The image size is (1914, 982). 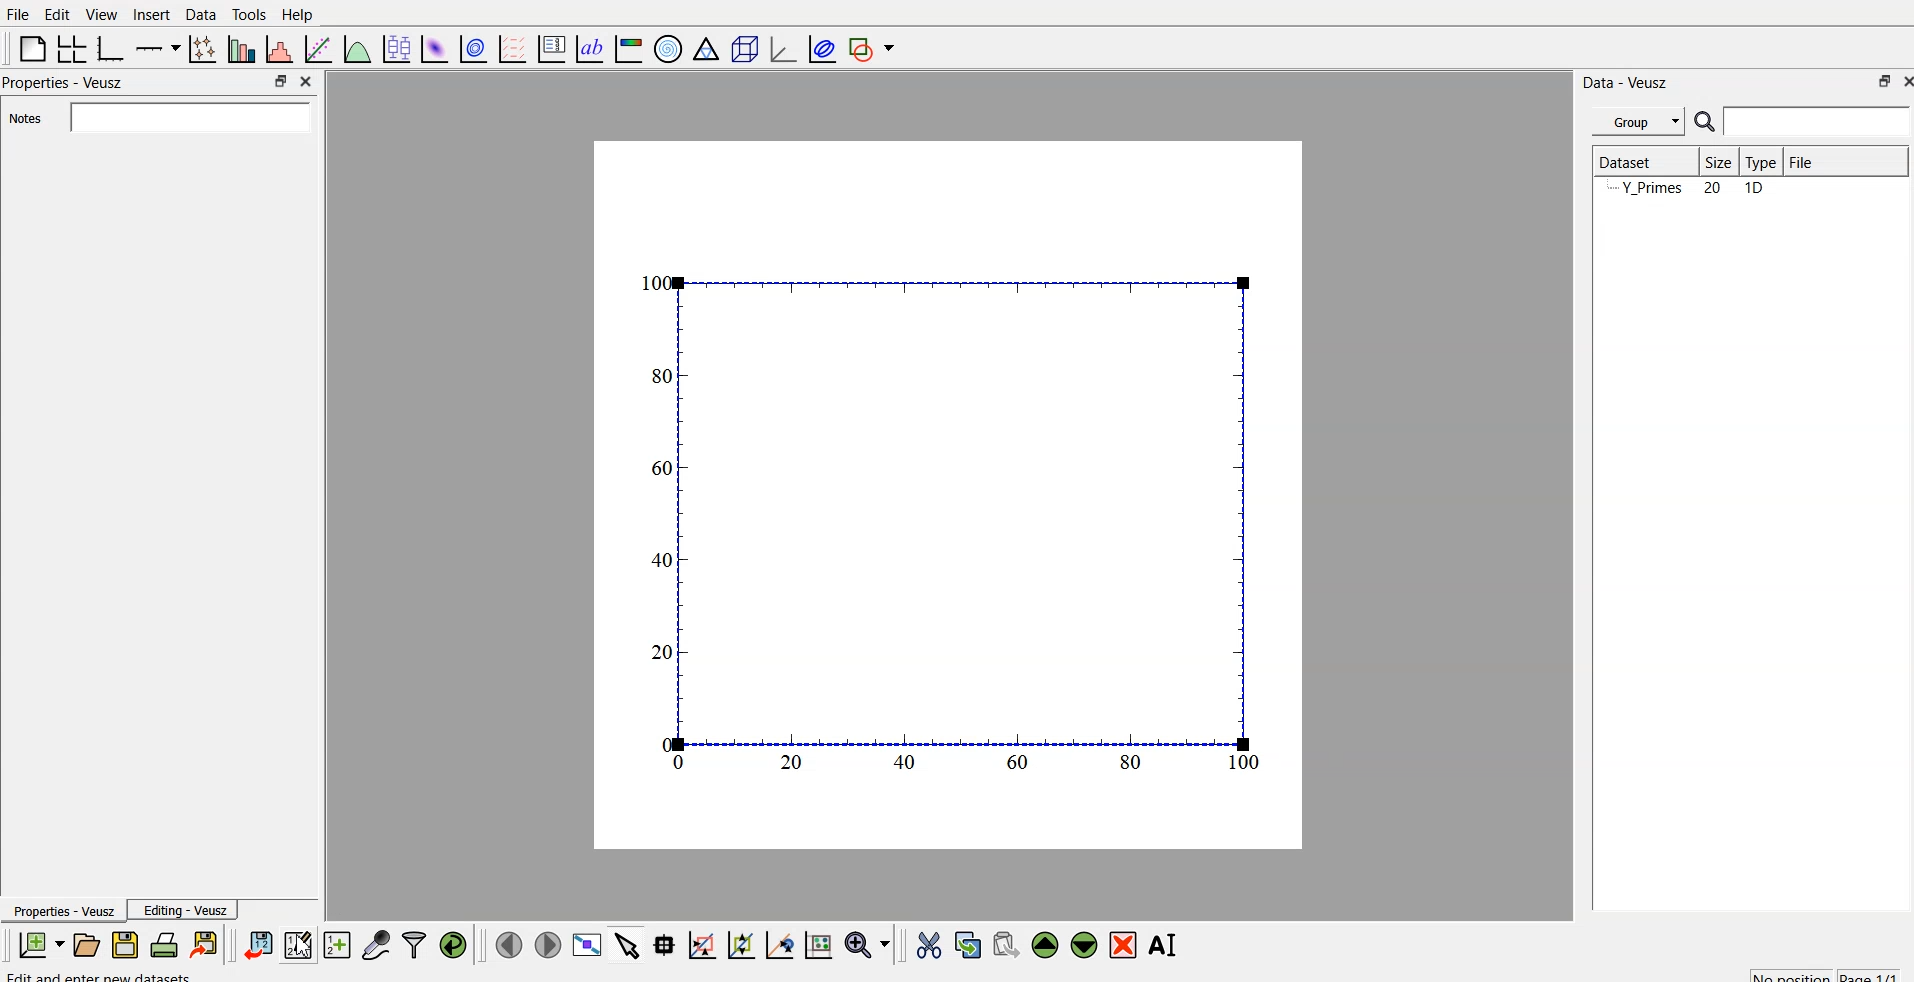 I want to click on search icon, so click(x=1708, y=124).